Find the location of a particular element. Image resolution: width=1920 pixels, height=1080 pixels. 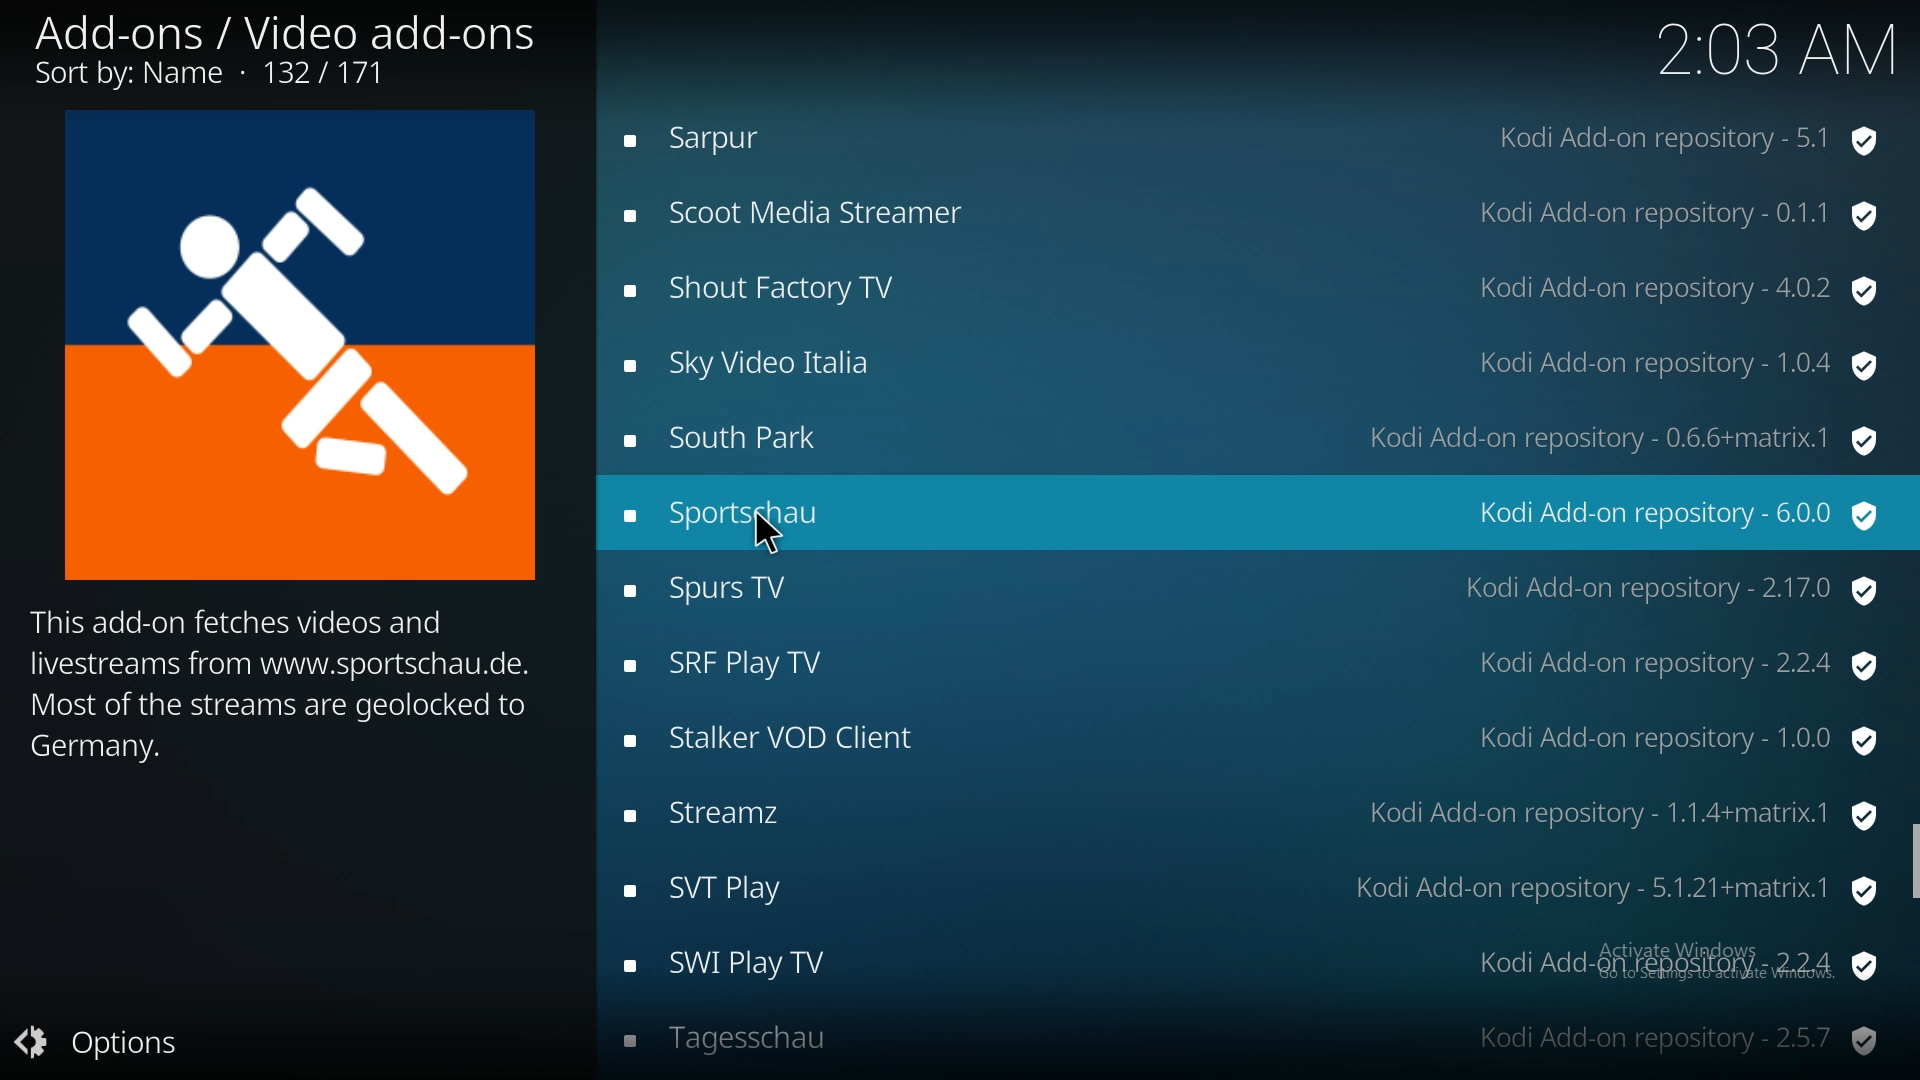

srf play tv is located at coordinates (1263, 666).